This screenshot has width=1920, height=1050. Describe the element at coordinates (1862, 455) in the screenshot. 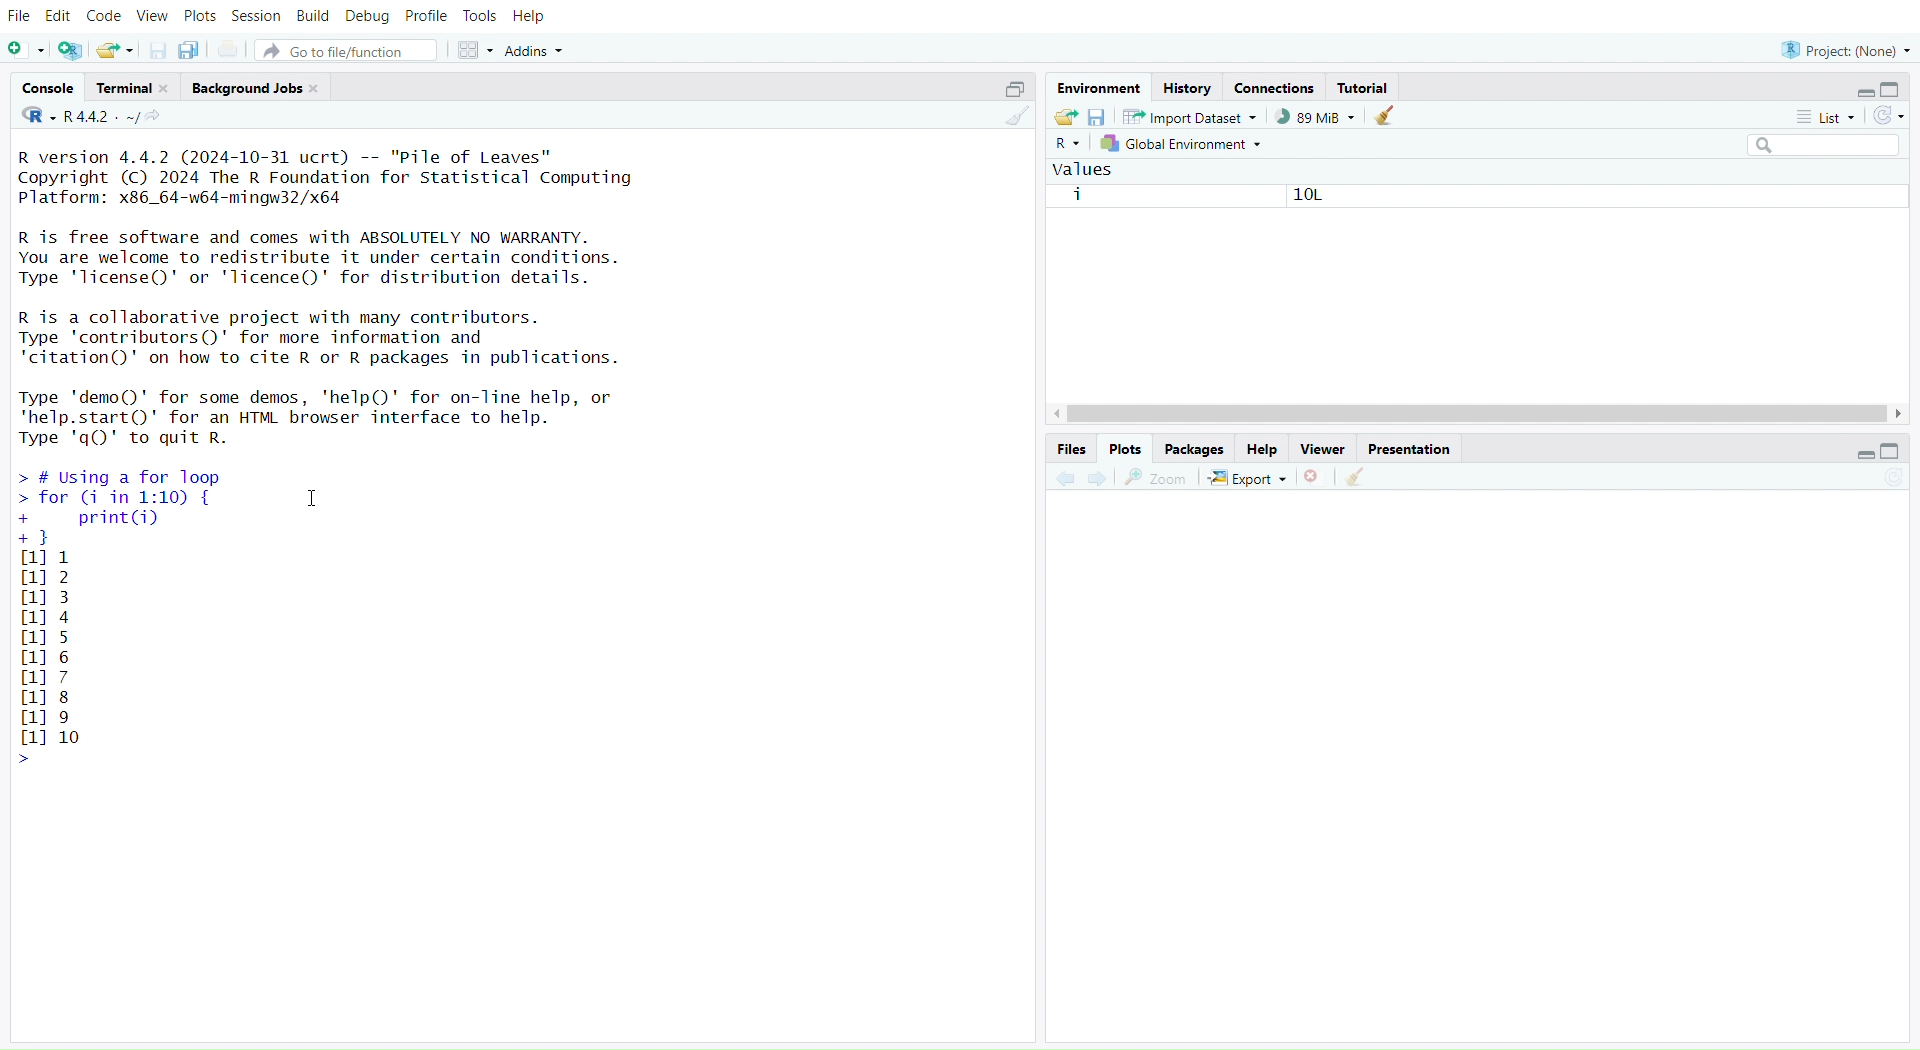

I see `expand` at that location.